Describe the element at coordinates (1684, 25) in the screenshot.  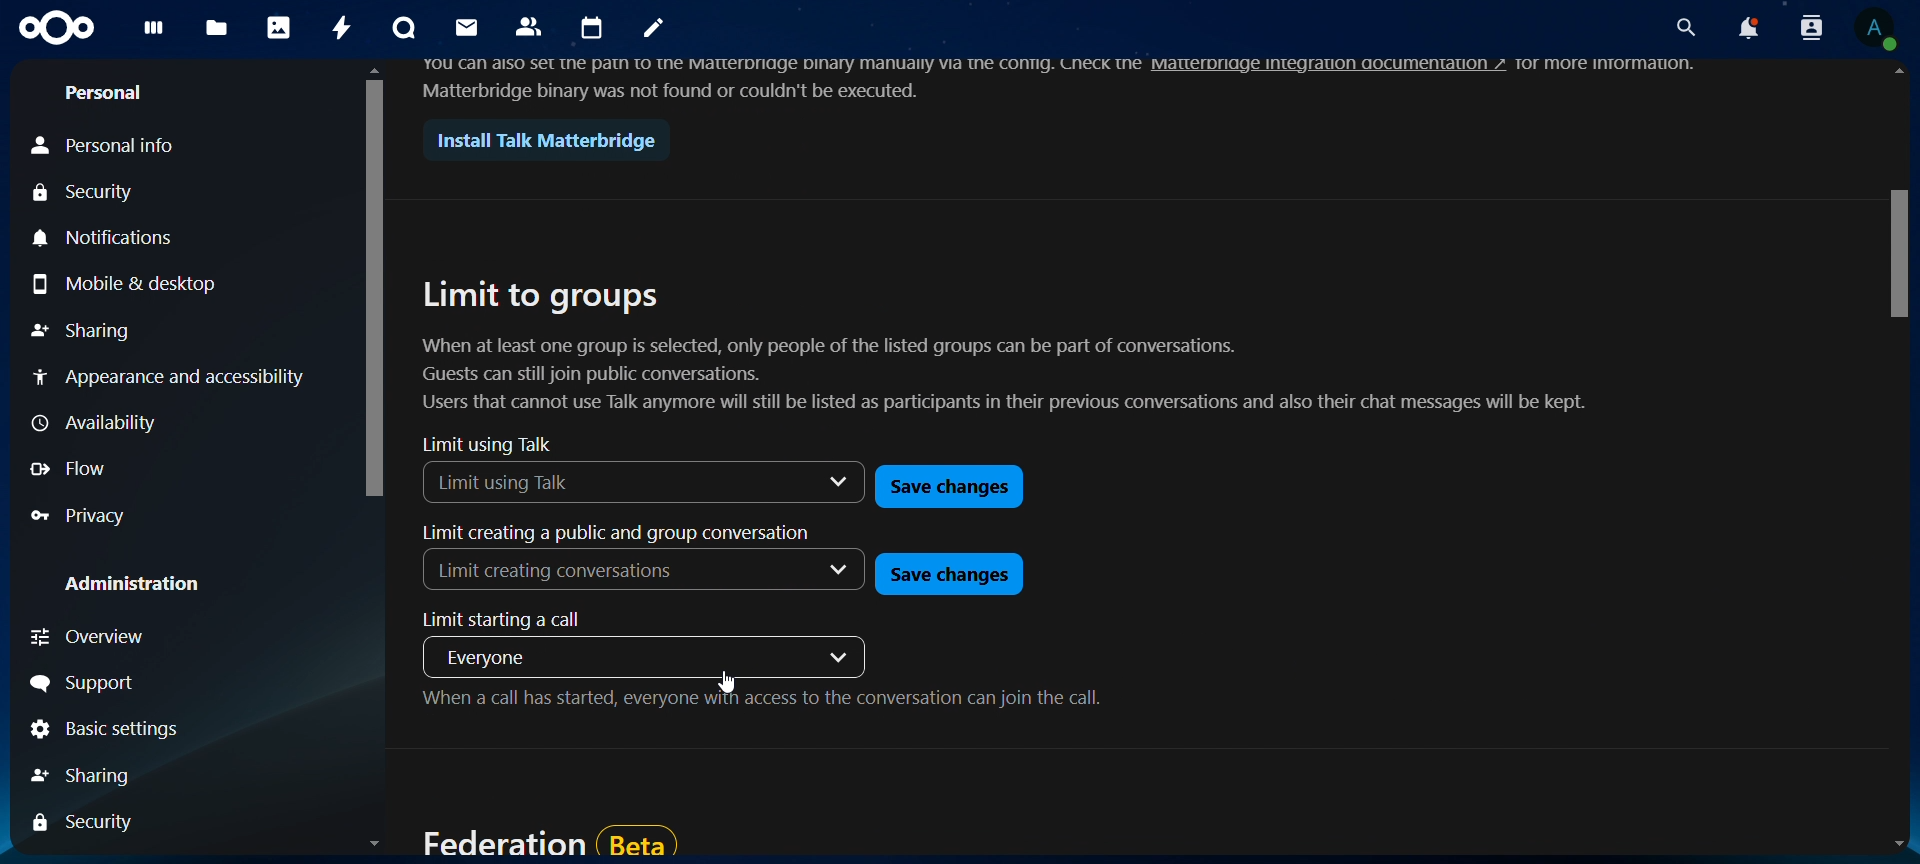
I see `search` at that location.